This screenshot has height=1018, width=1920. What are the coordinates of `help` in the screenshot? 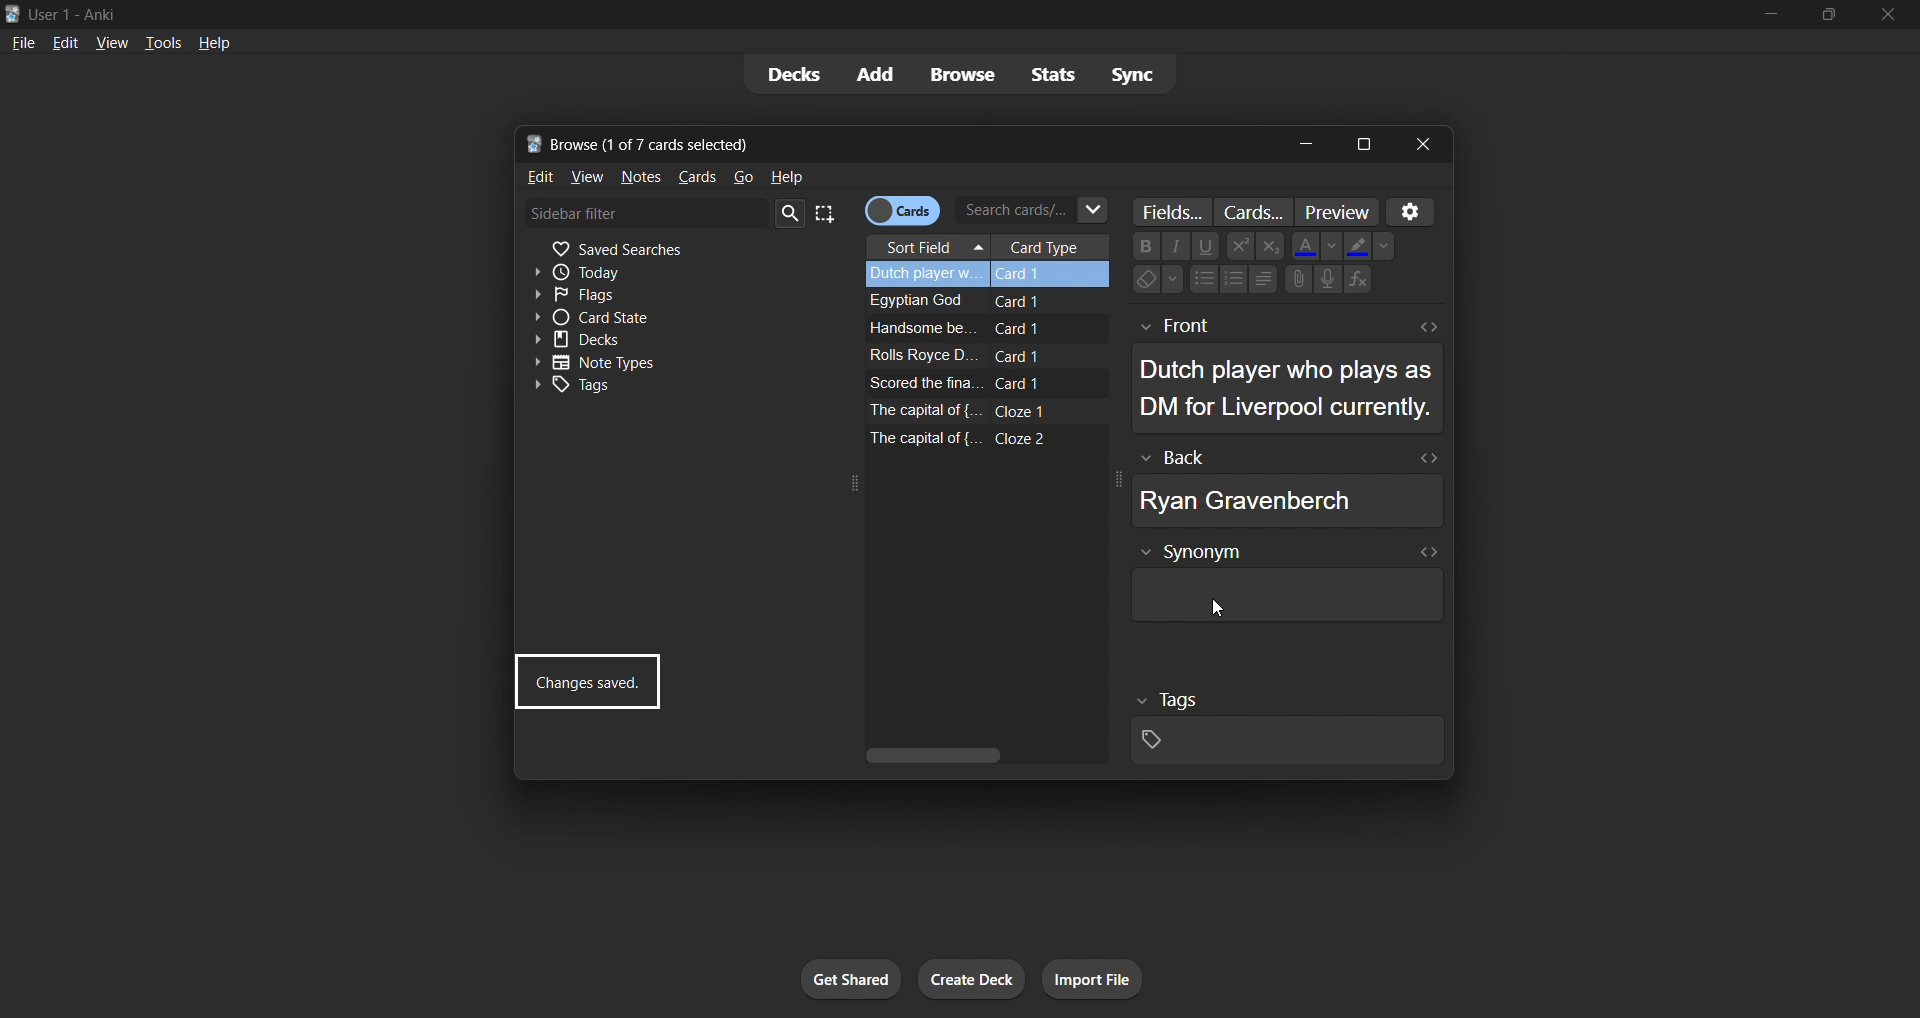 It's located at (211, 44).